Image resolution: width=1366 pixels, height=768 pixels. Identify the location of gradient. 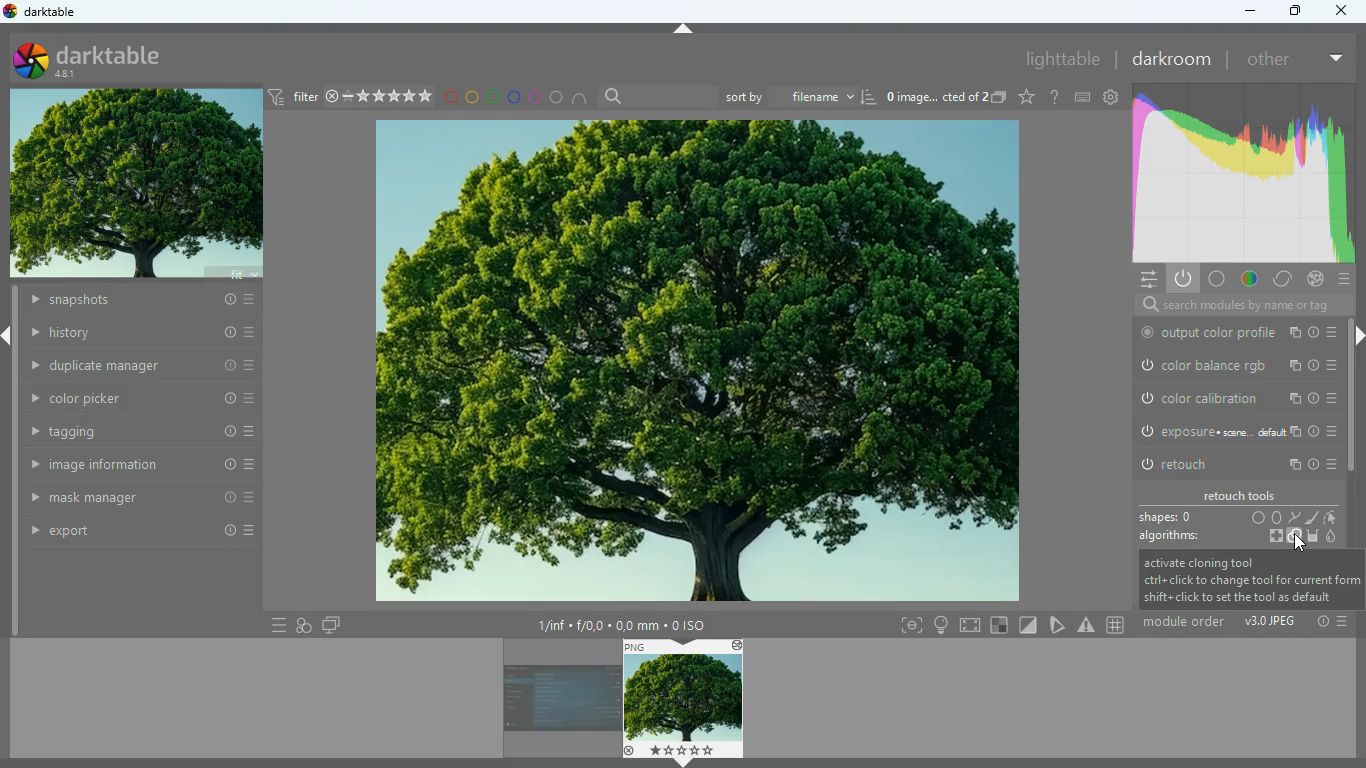
(1239, 173).